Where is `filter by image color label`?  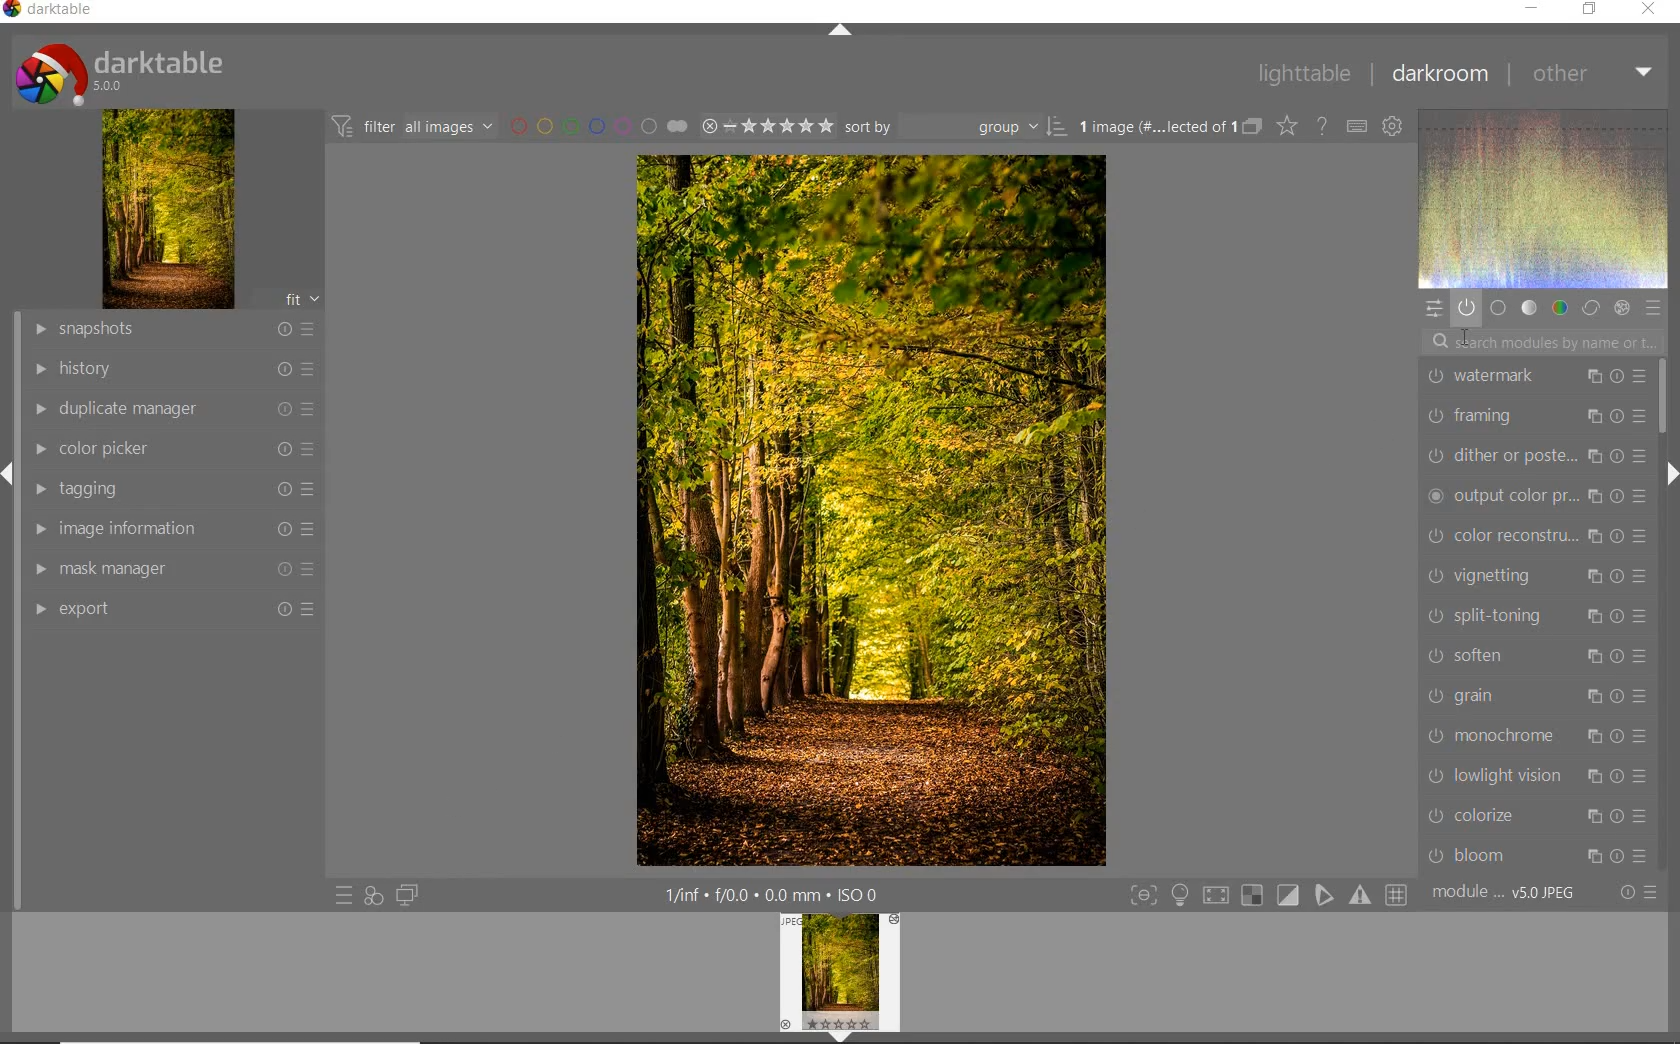
filter by image color label is located at coordinates (597, 126).